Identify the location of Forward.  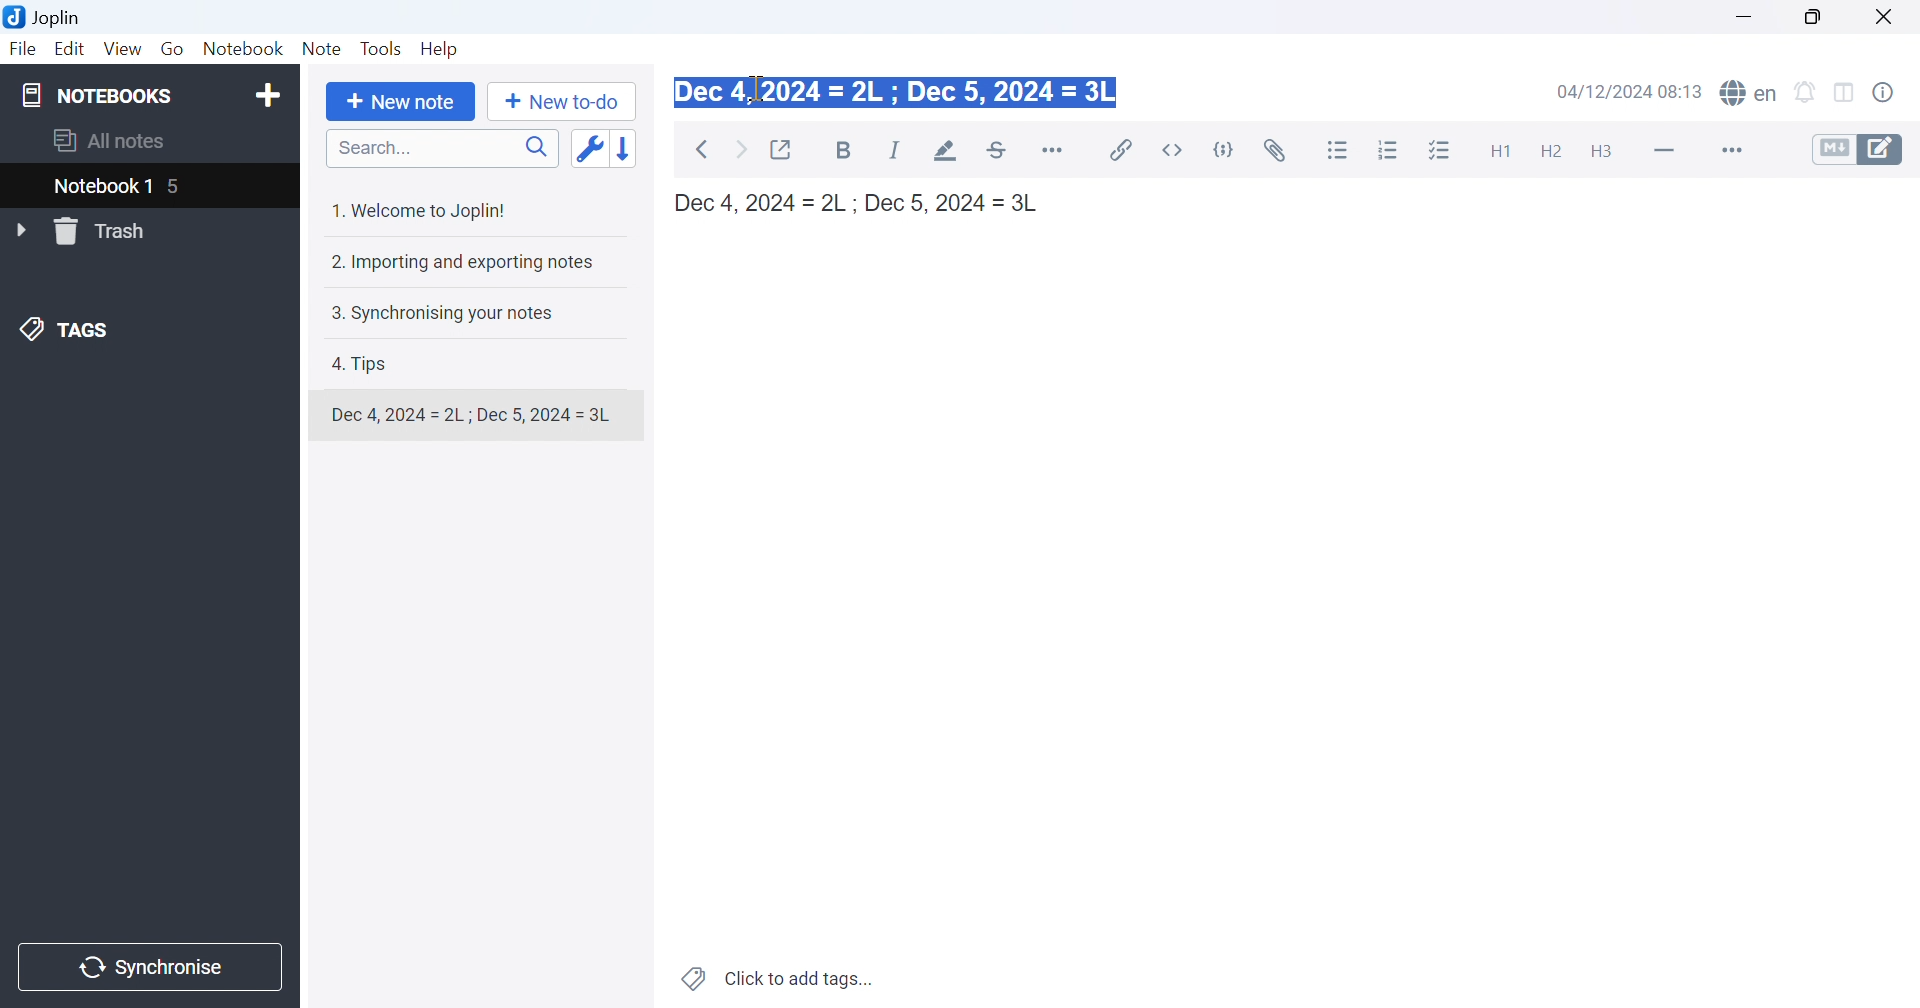
(741, 148).